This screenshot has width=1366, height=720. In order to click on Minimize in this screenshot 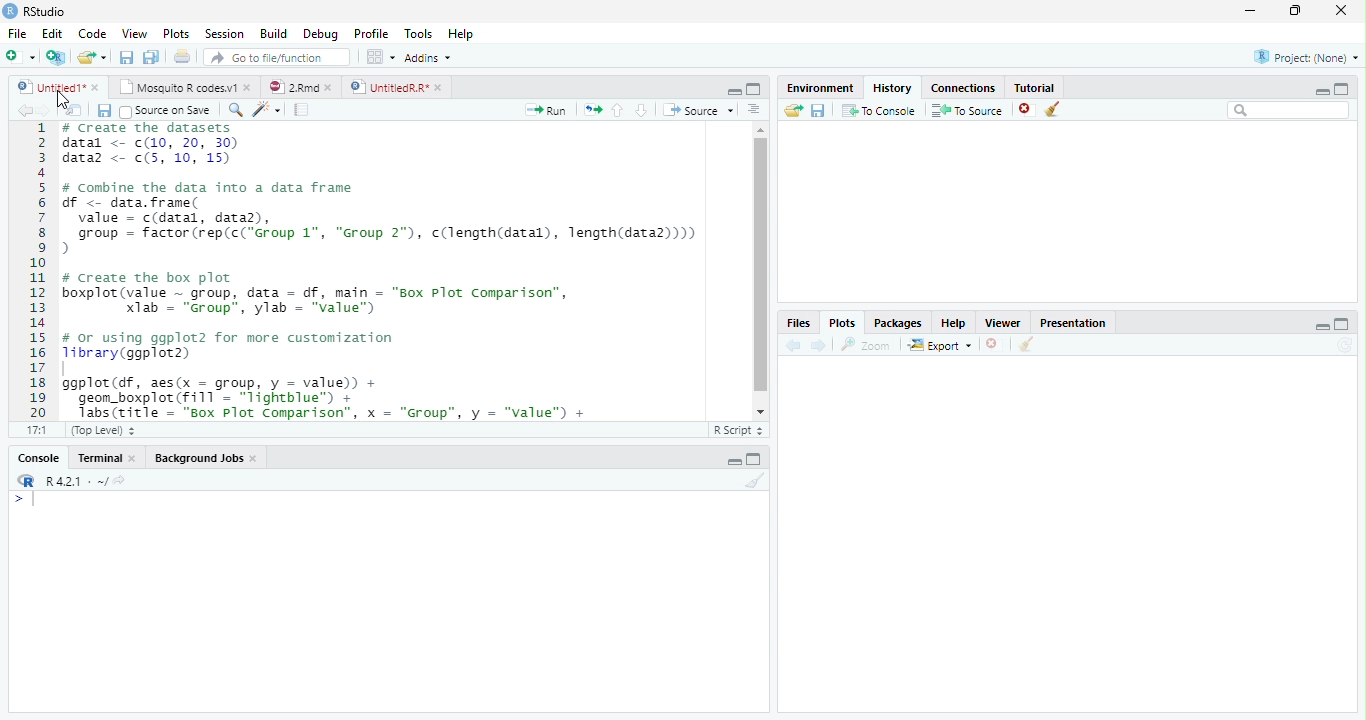, I will do `click(733, 462)`.